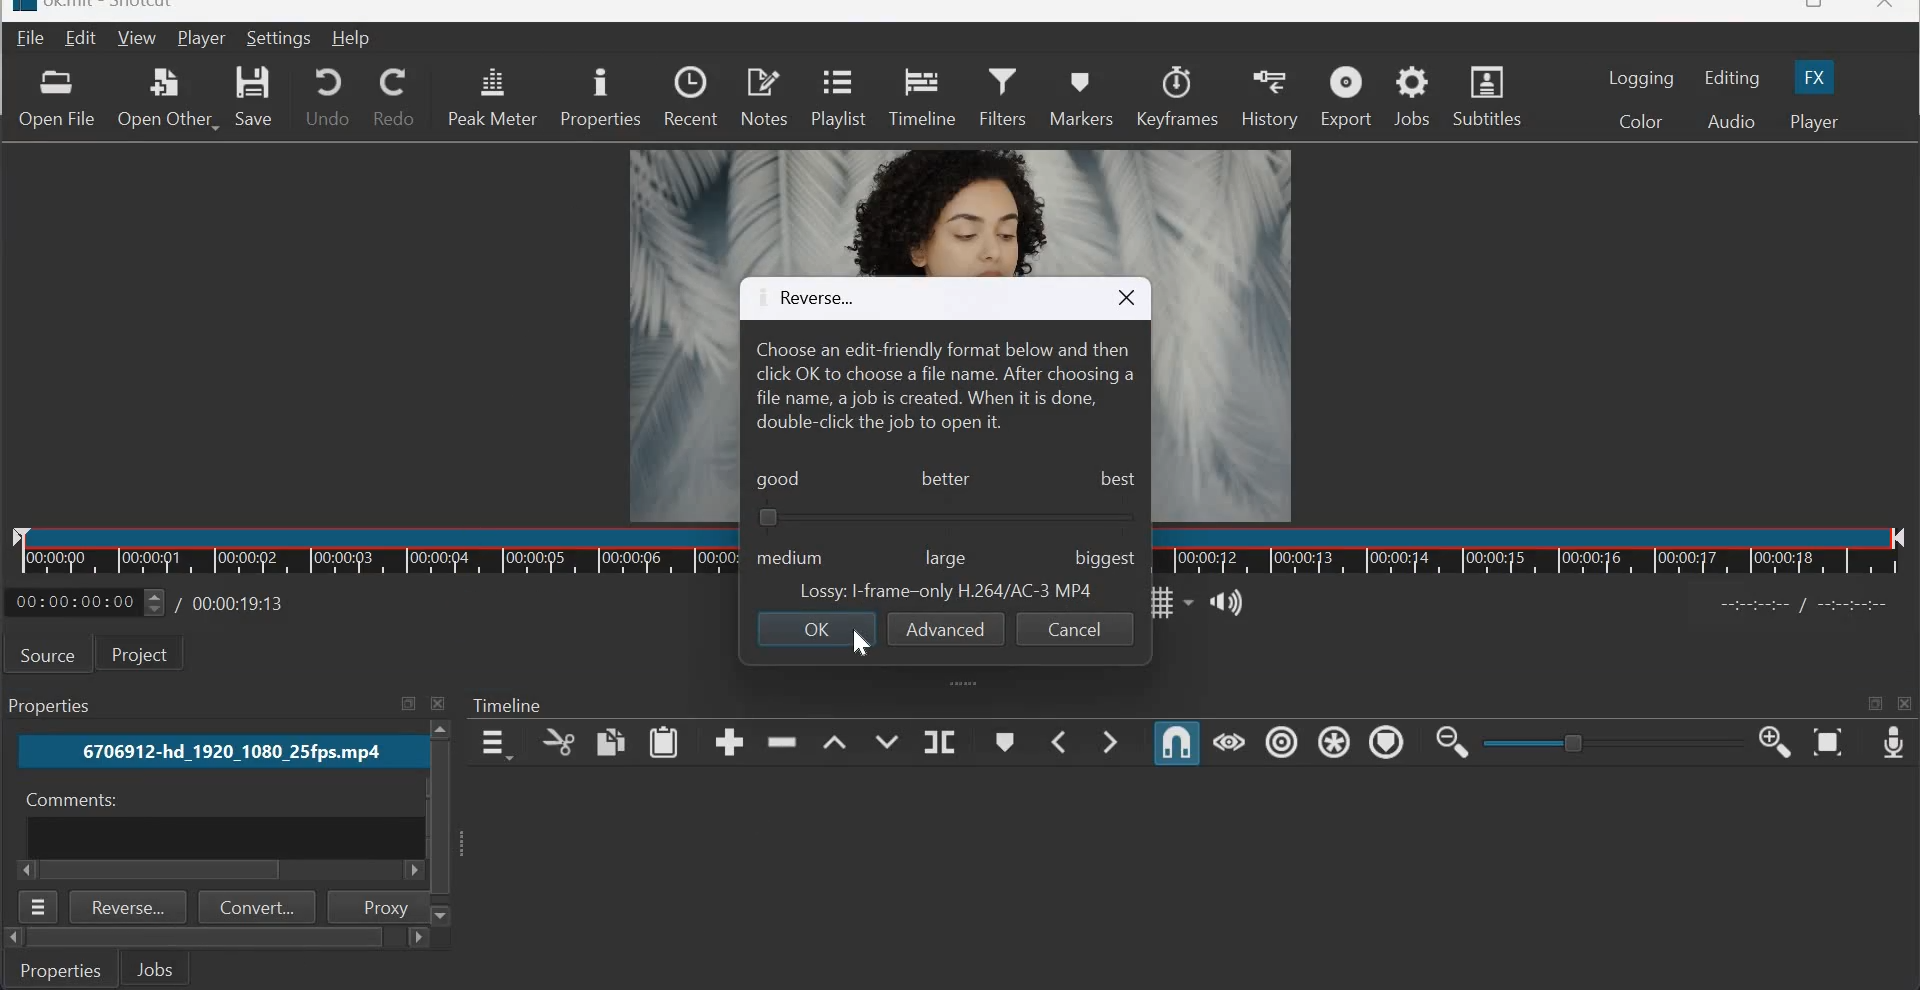 This screenshot has width=1920, height=990. What do you see at coordinates (1906, 704) in the screenshot?
I see `close` at bounding box center [1906, 704].